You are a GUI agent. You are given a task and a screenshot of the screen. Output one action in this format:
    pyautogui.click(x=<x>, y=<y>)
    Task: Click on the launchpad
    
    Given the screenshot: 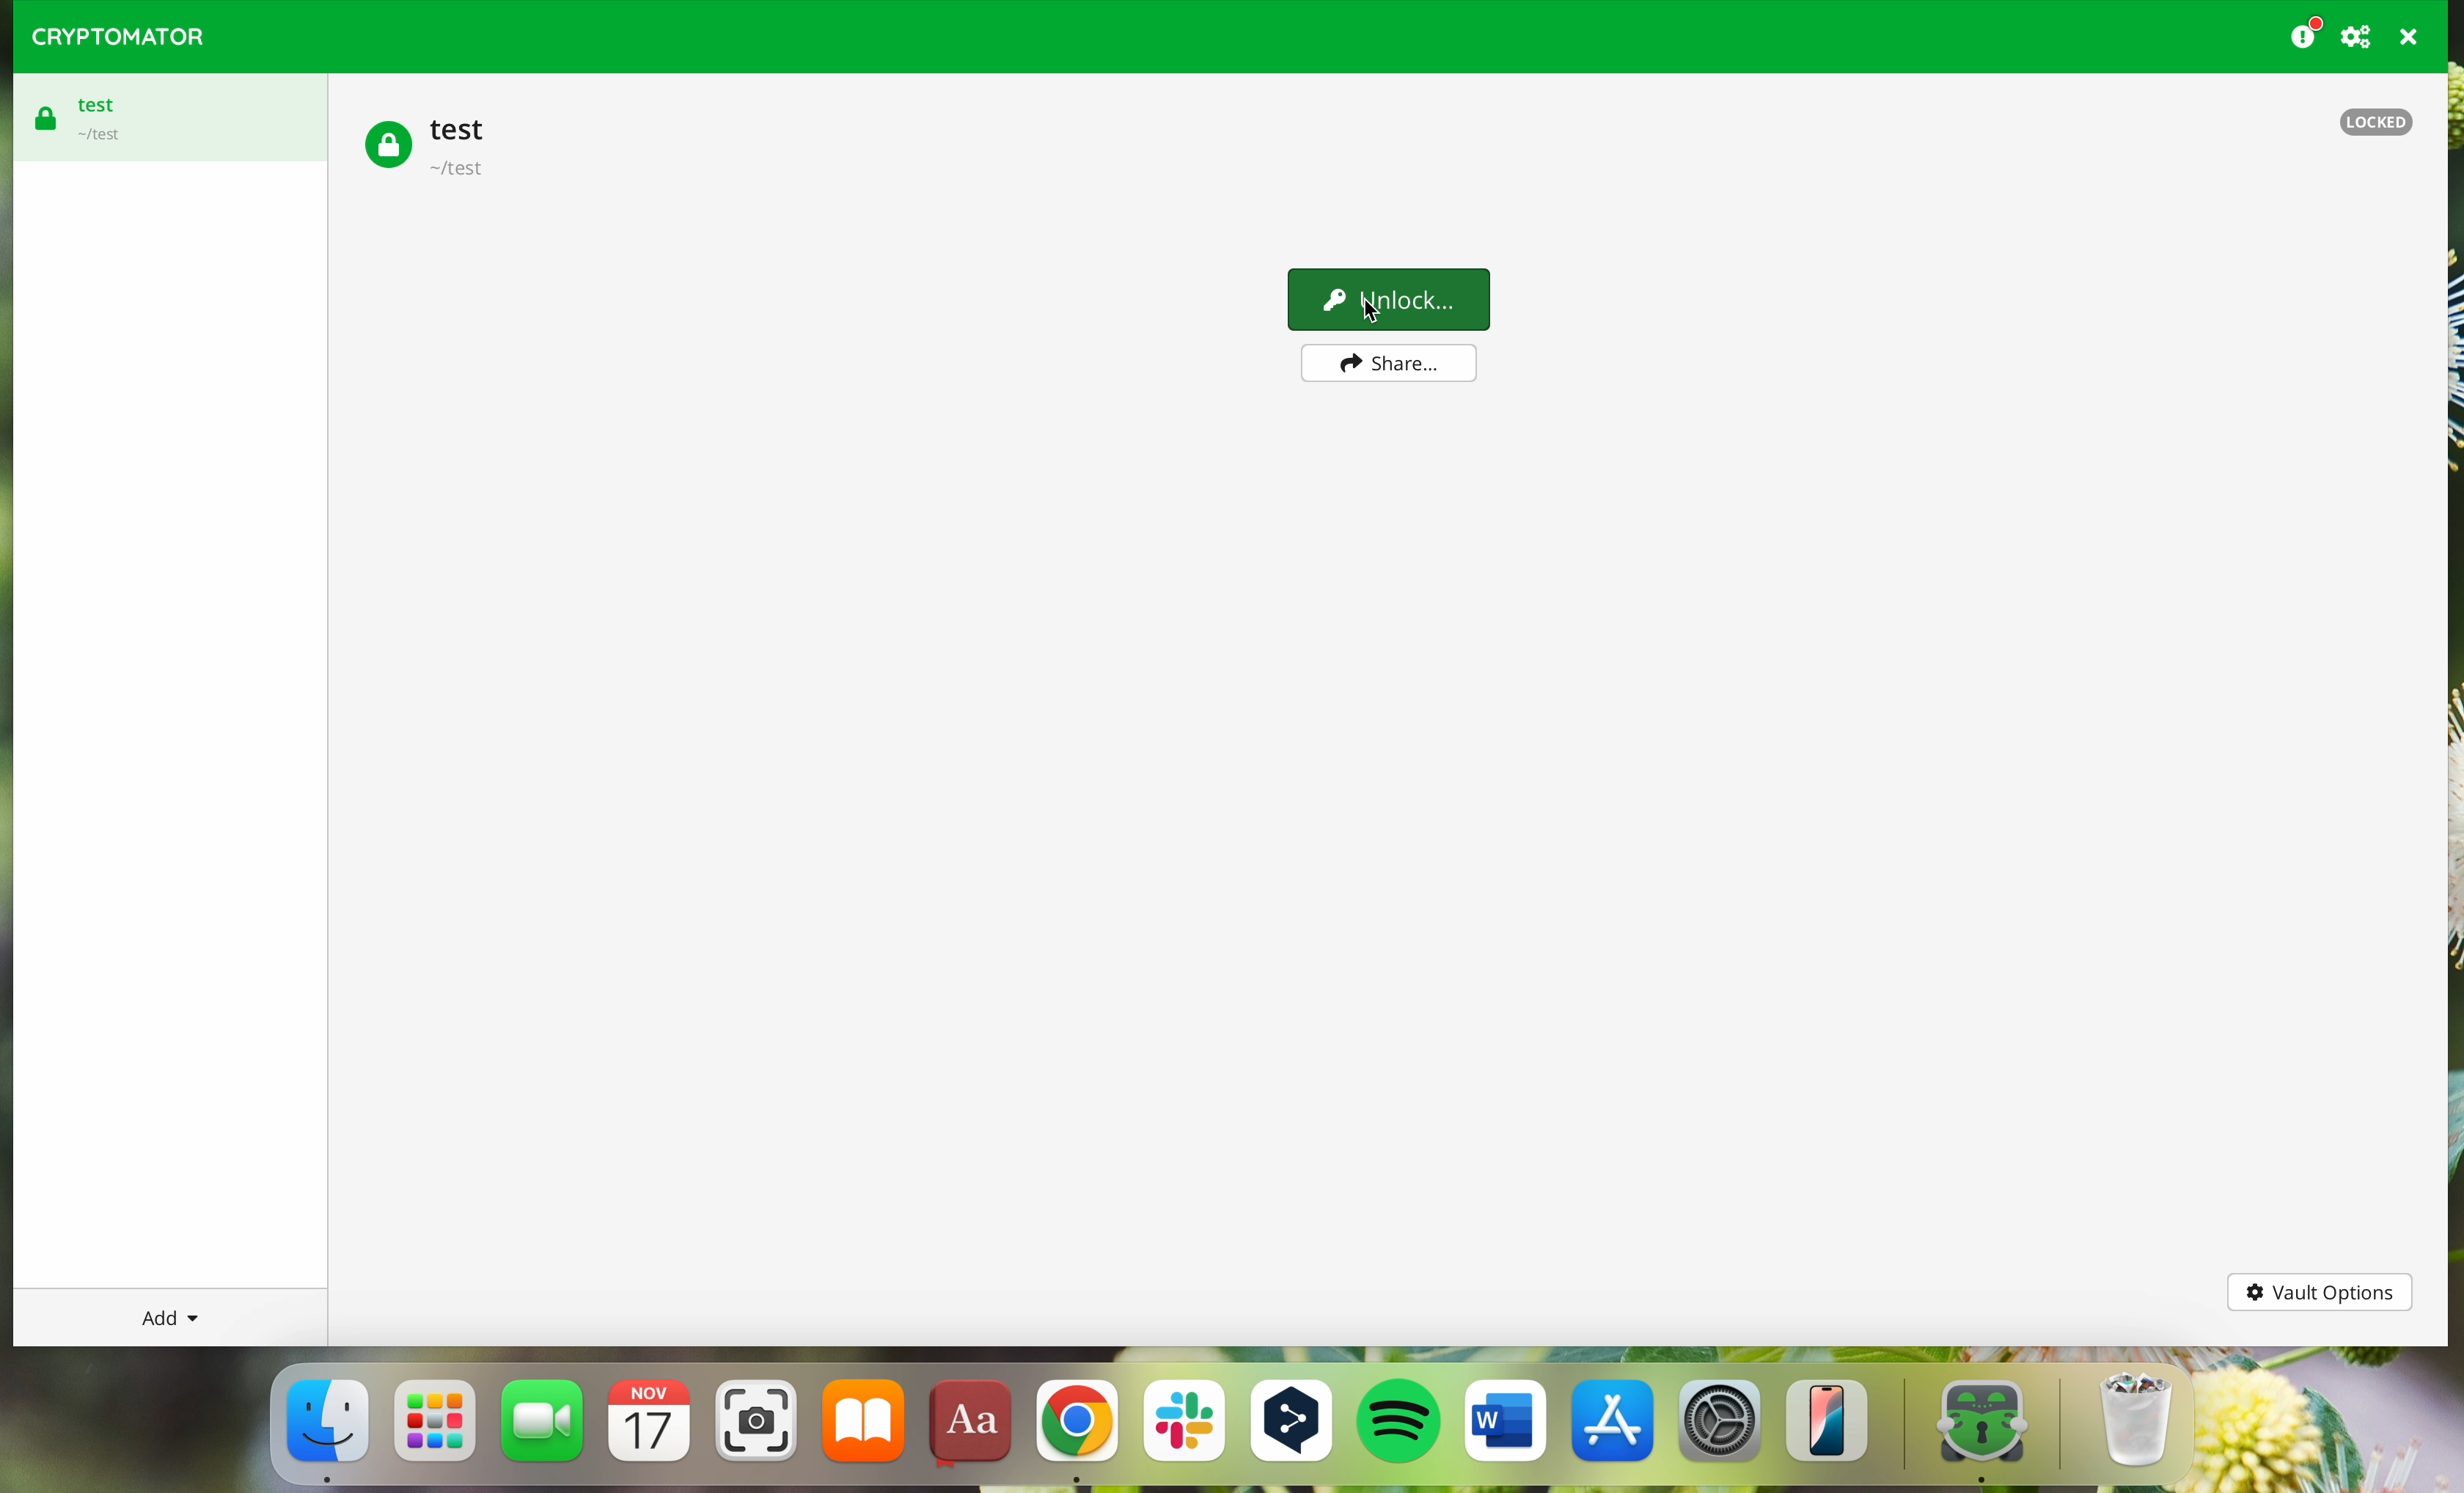 What is the action you would take?
    pyautogui.click(x=437, y=1420)
    